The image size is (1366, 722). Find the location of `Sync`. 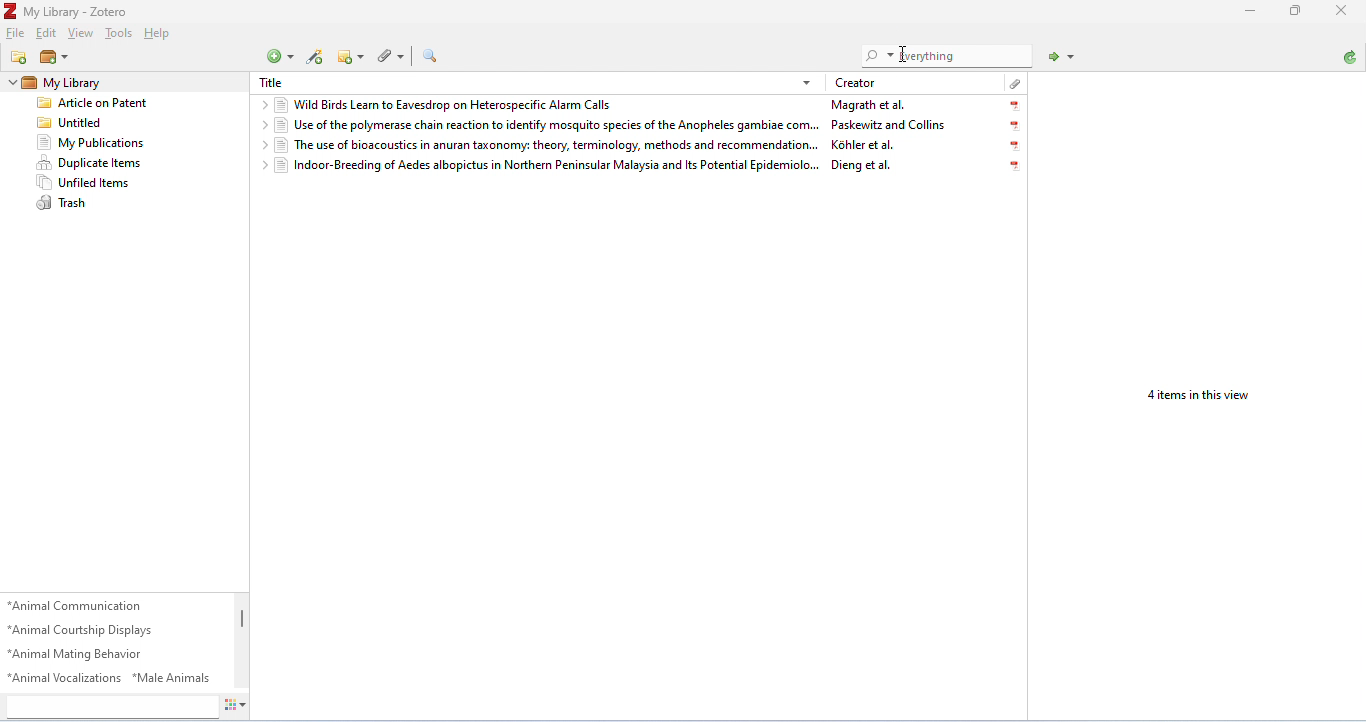

Sync is located at coordinates (1351, 58).